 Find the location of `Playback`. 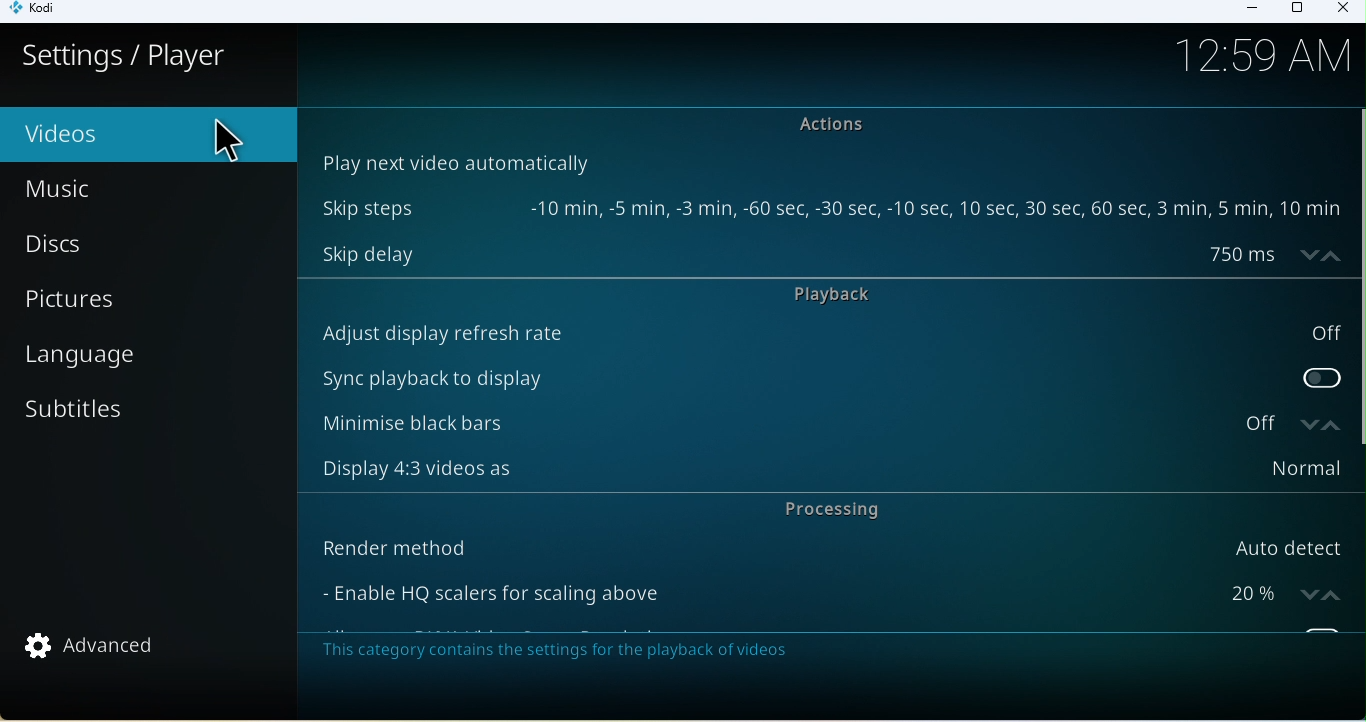

Playback is located at coordinates (849, 296).